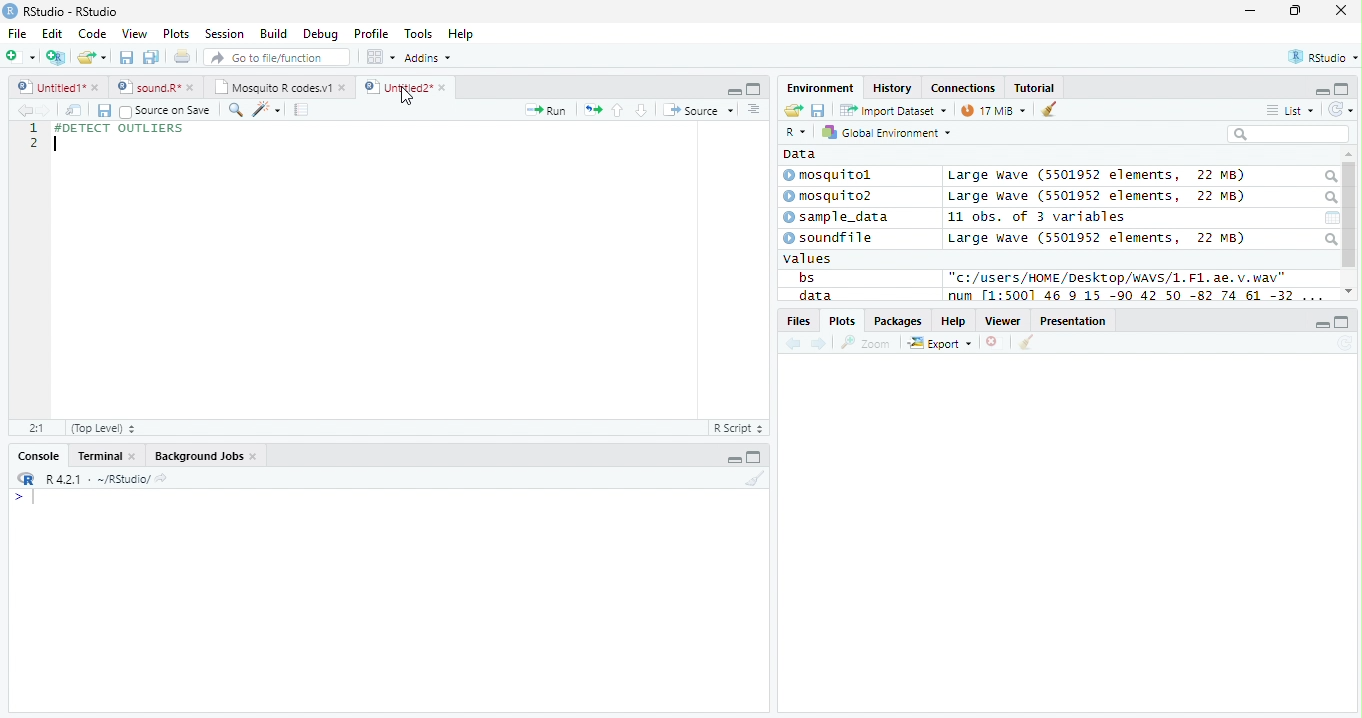  What do you see at coordinates (808, 259) in the screenshot?
I see `values` at bounding box center [808, 259].